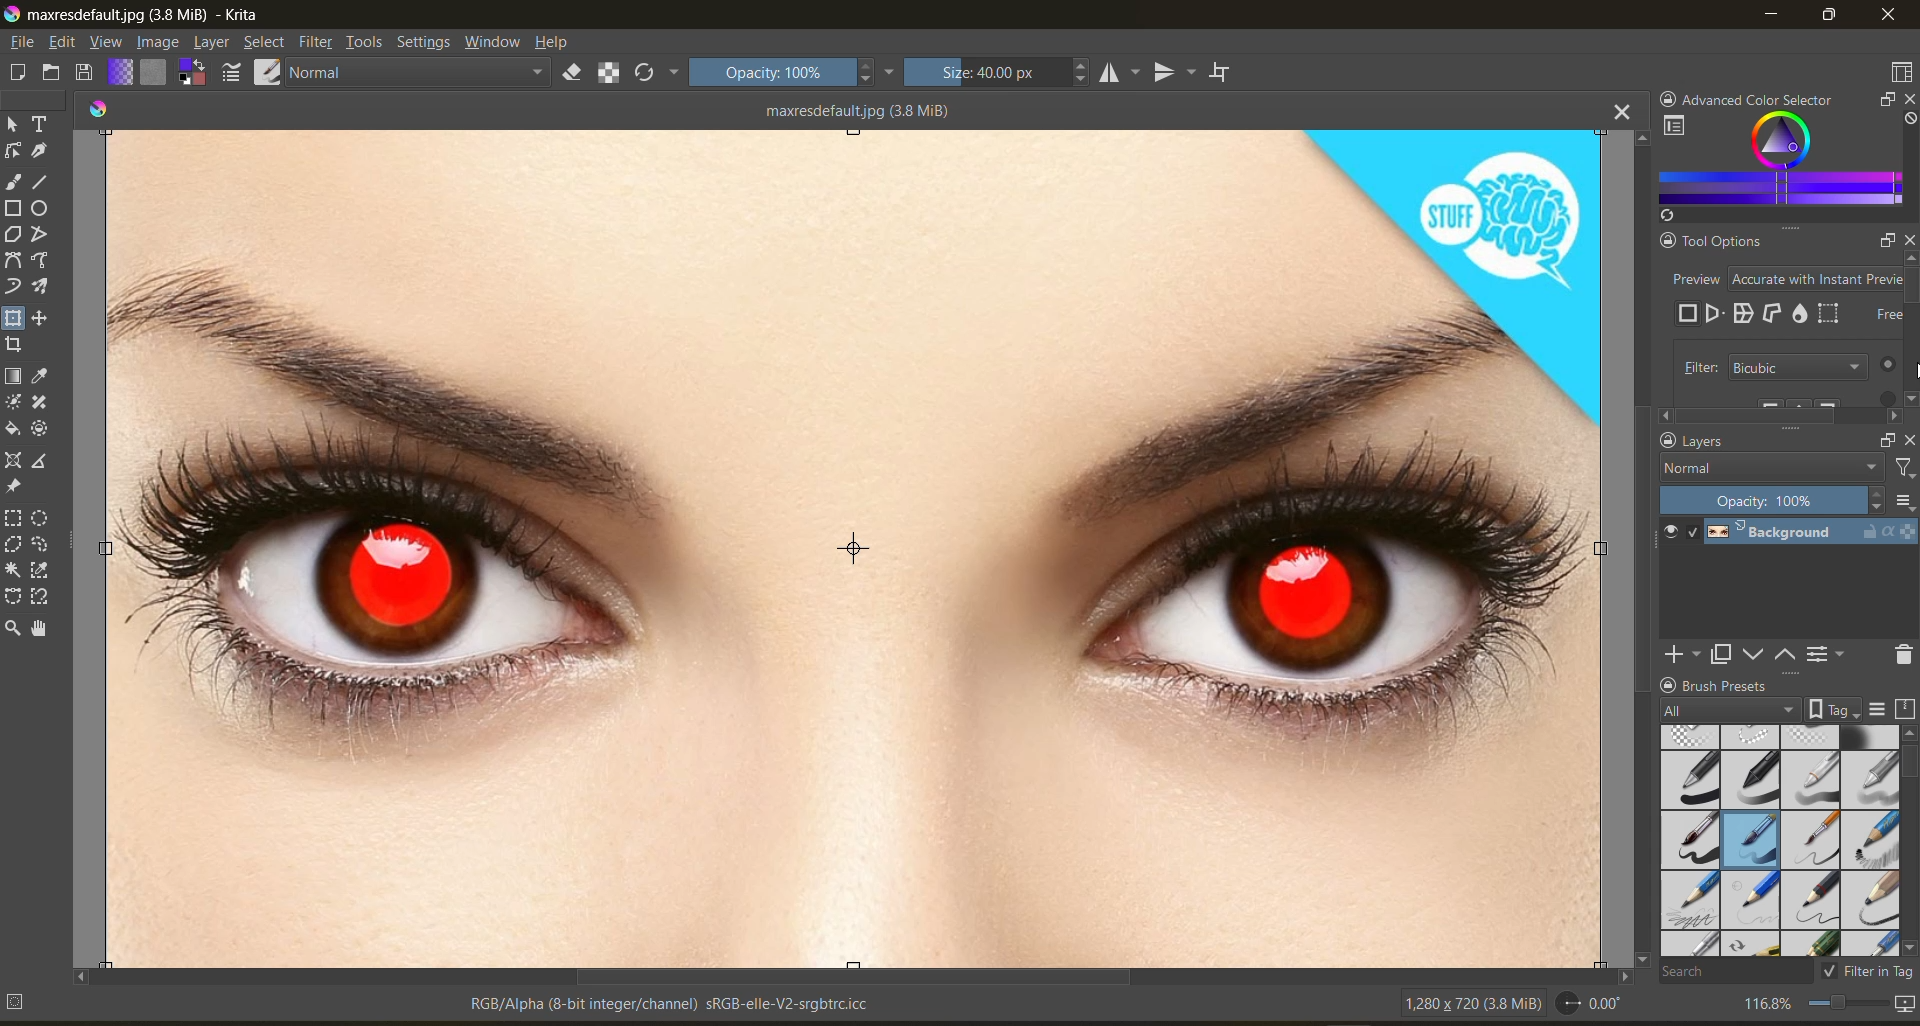 The width and height of the screenshot is (1920, 1026). What do you see at coordinates (427, 45) in the screenshot?
I see `settings` at bounding box center [427, 45].